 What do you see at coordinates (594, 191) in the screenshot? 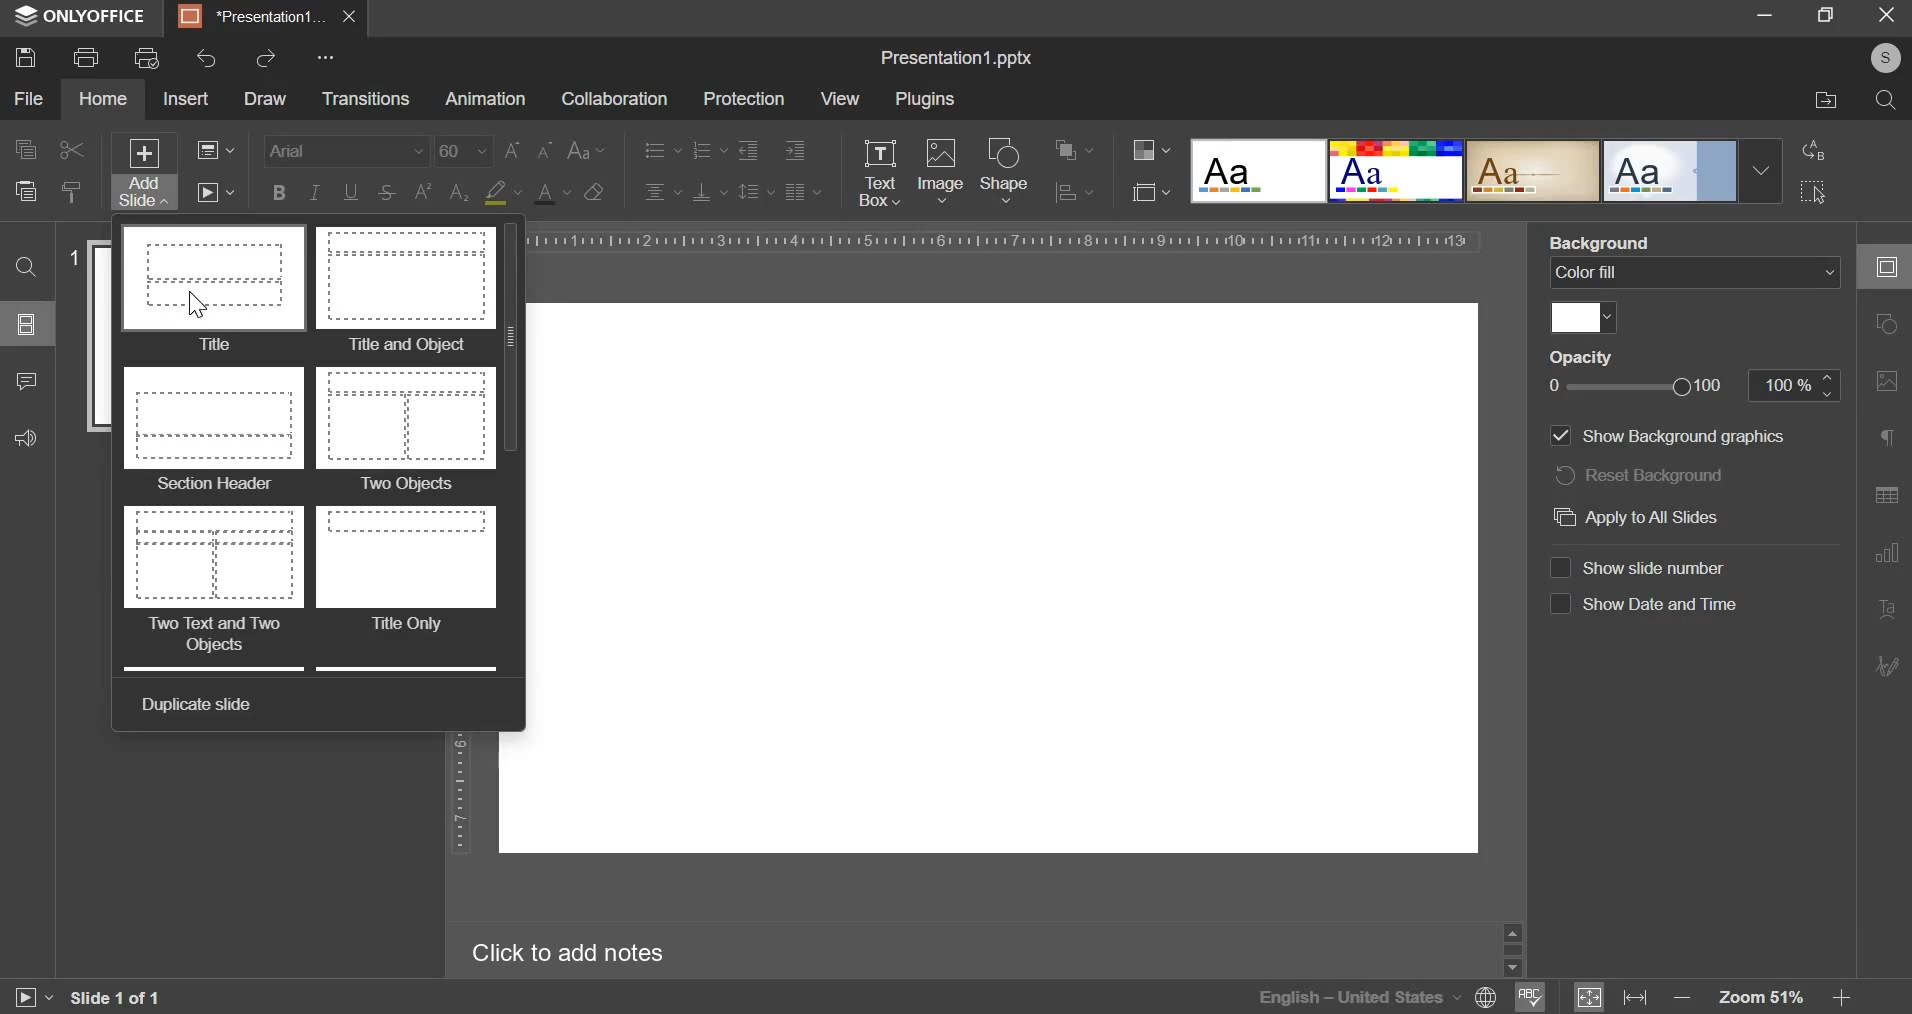
I see `clear style` at bounding box center [594, 191].